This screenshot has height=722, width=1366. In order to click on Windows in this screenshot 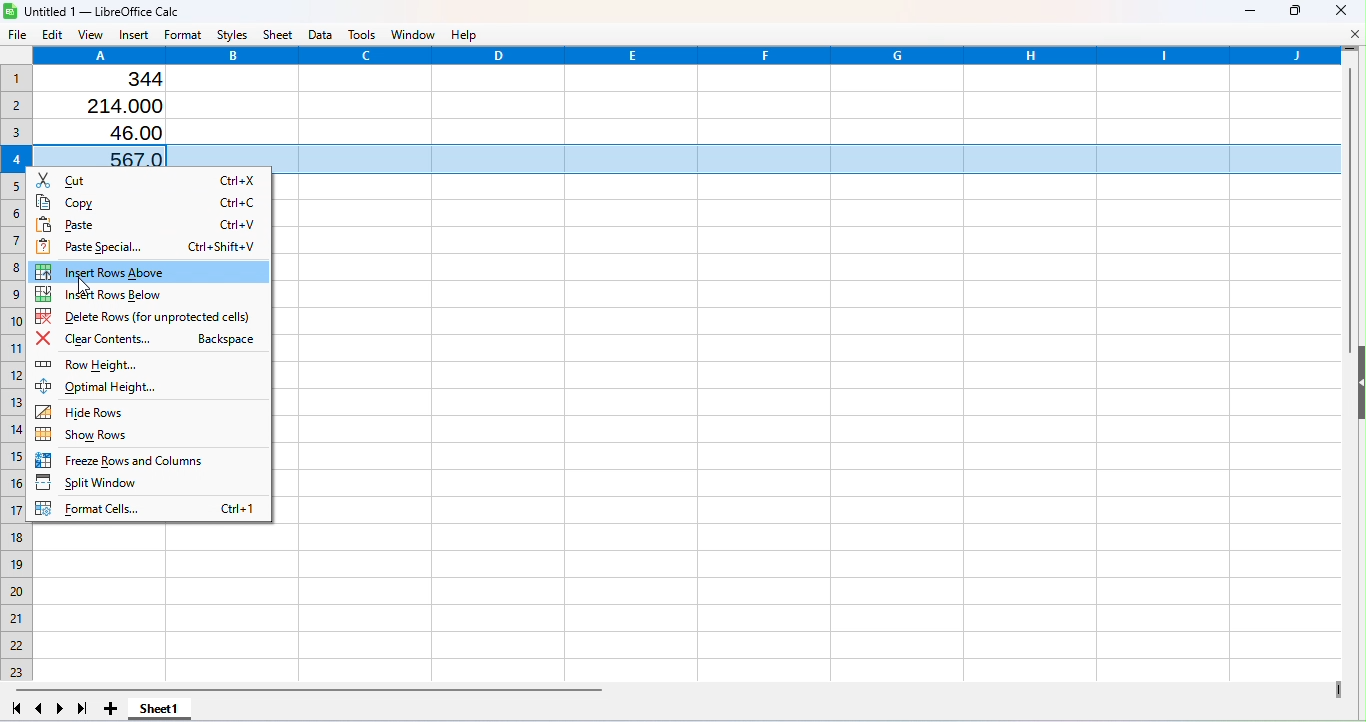, I will do `click(416, 33)`.